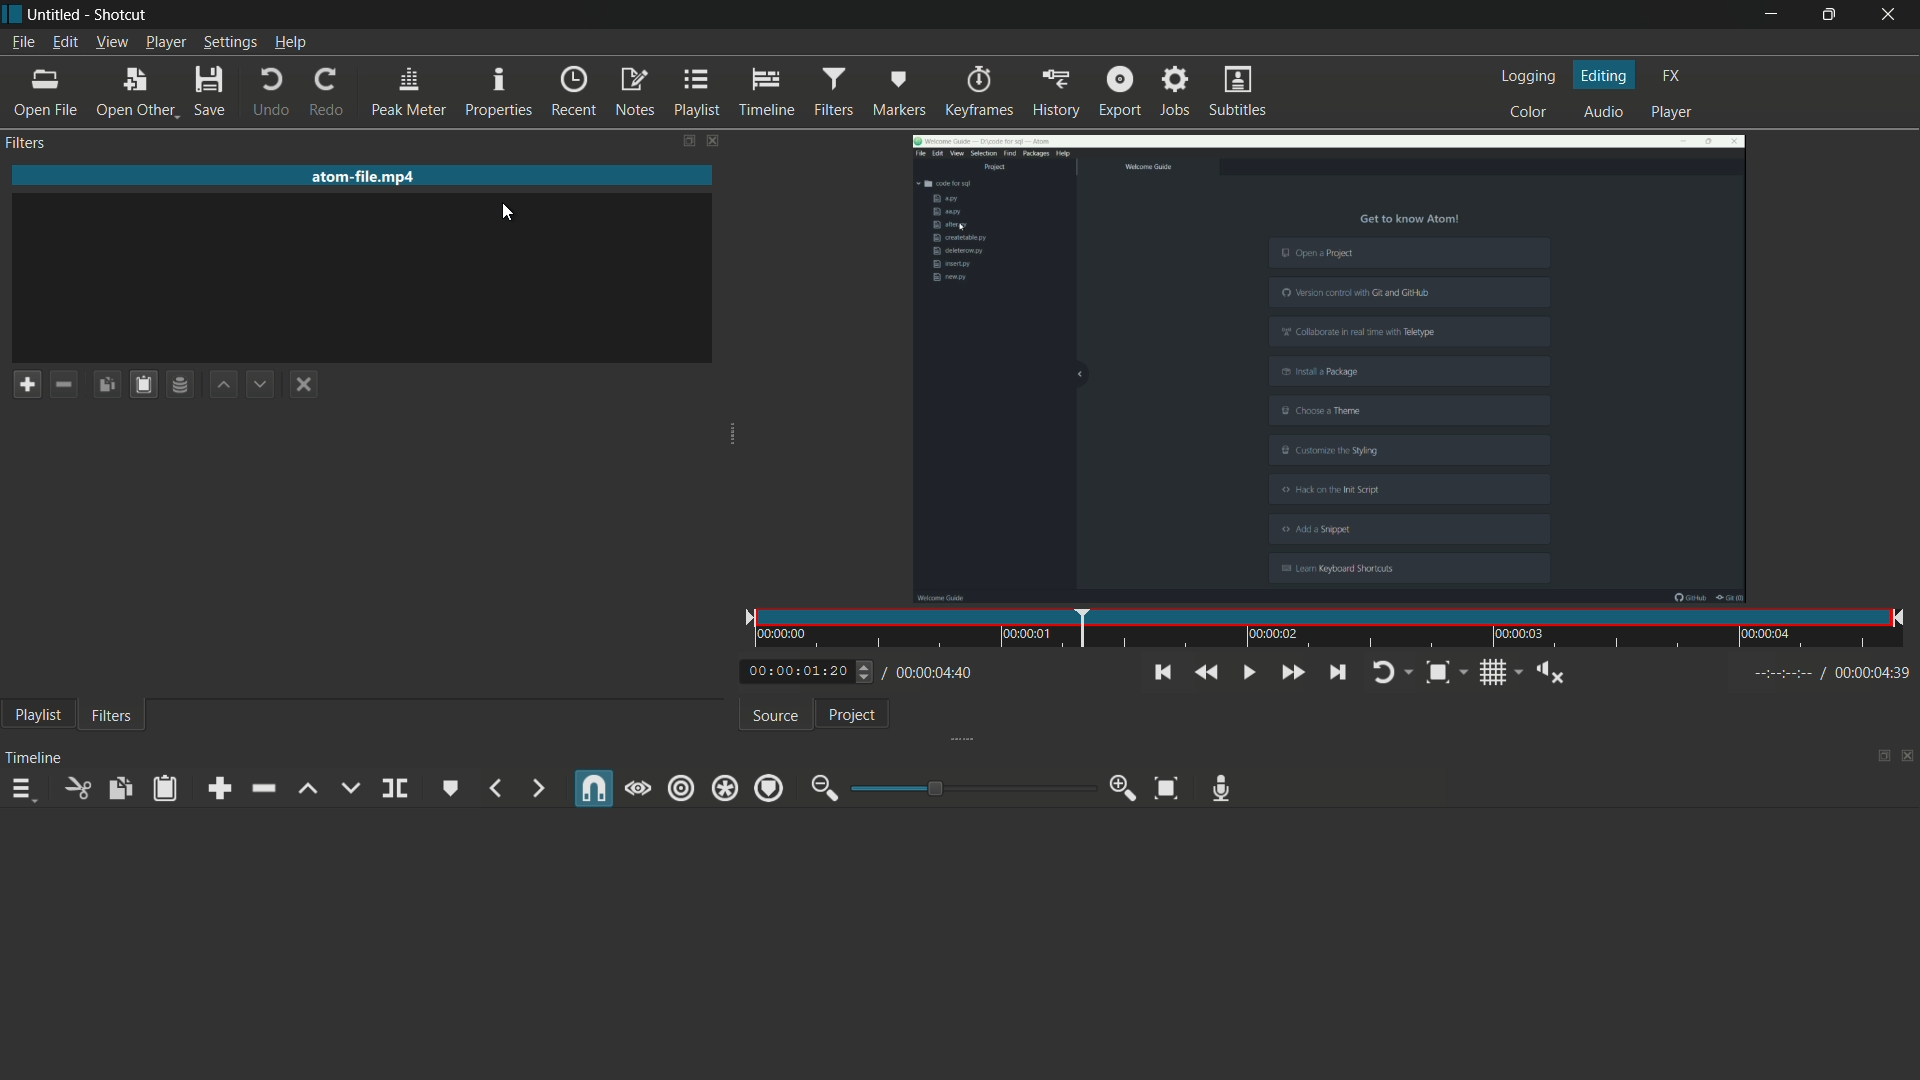 This screenshot has width=1920, height=1080. Describe the element at coordinates (594, 790) in the screenshot. I see `snap` at that location.